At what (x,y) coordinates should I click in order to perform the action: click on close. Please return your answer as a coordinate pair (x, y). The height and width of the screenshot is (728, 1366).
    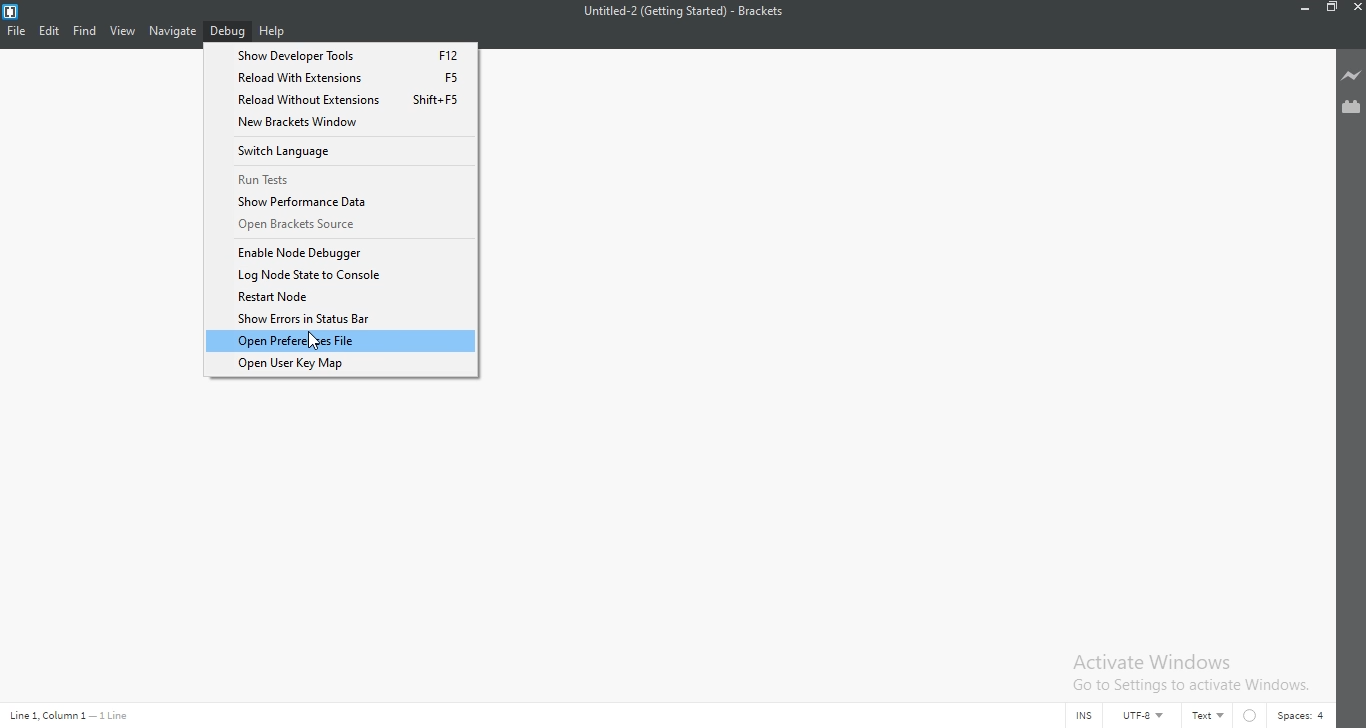
    Looking at the image, I should click on (1357, 8).